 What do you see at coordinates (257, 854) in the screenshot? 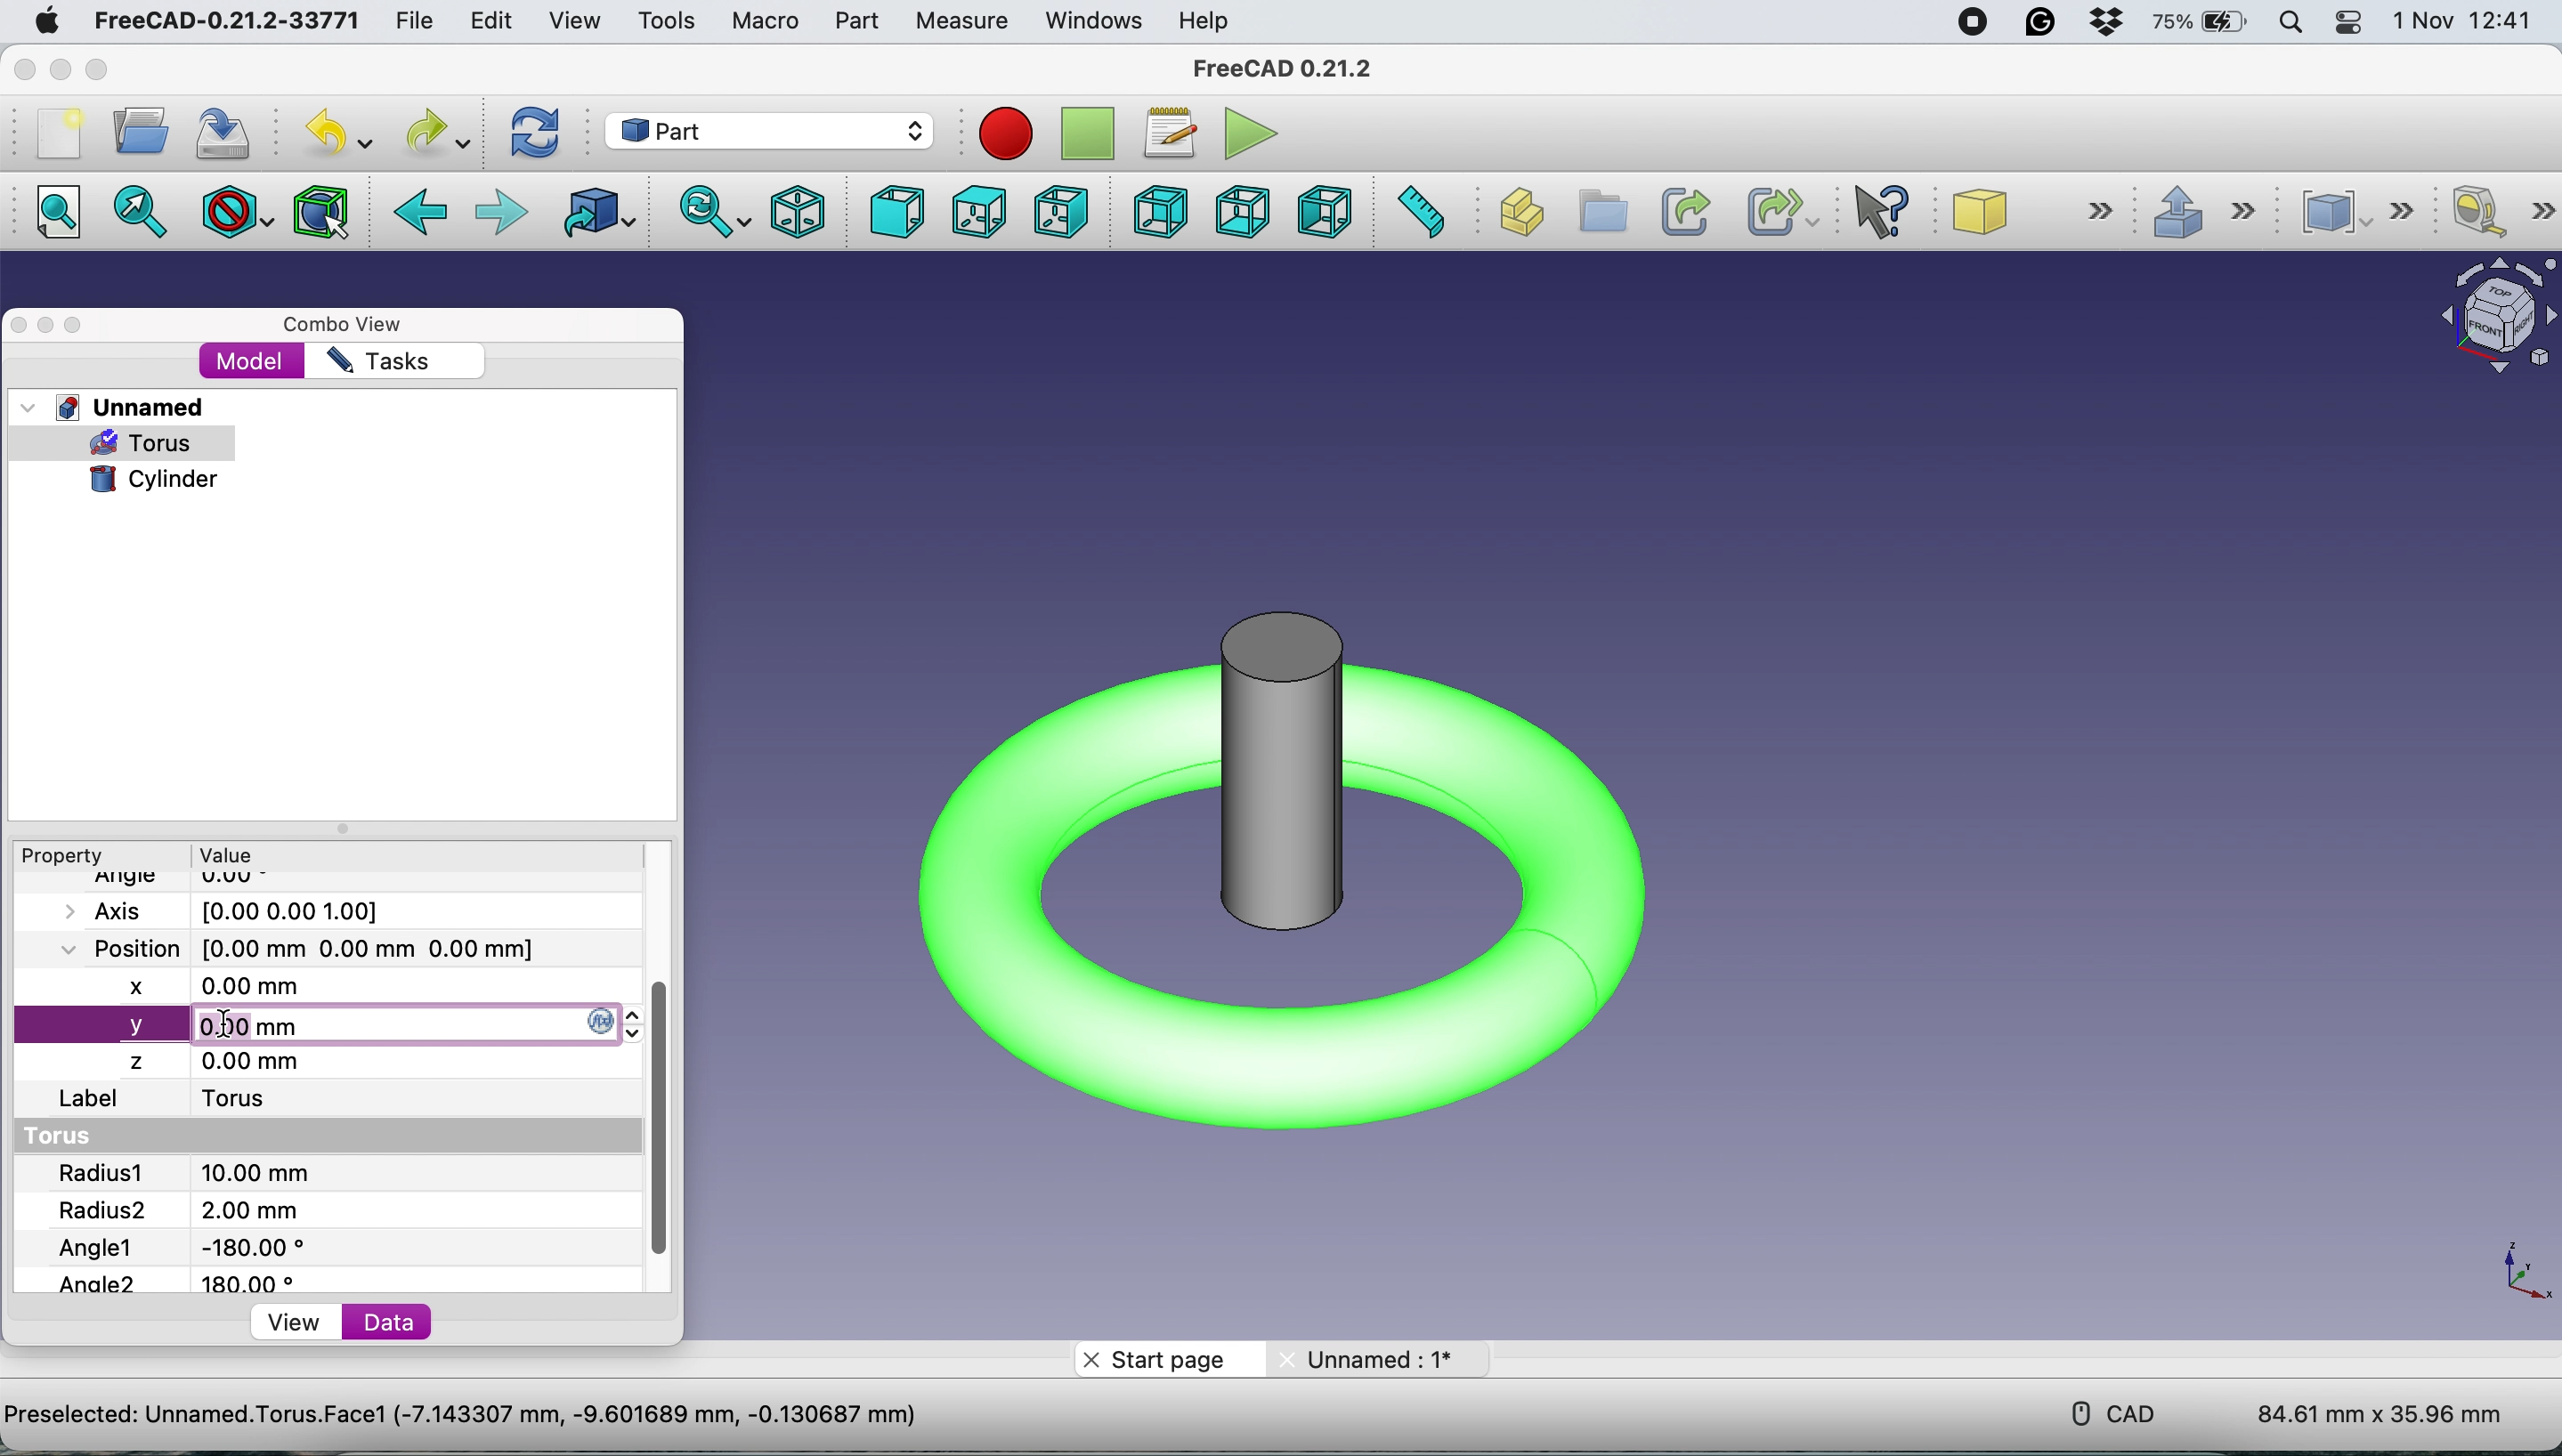
I see `value` at bounding box center [257, 854].